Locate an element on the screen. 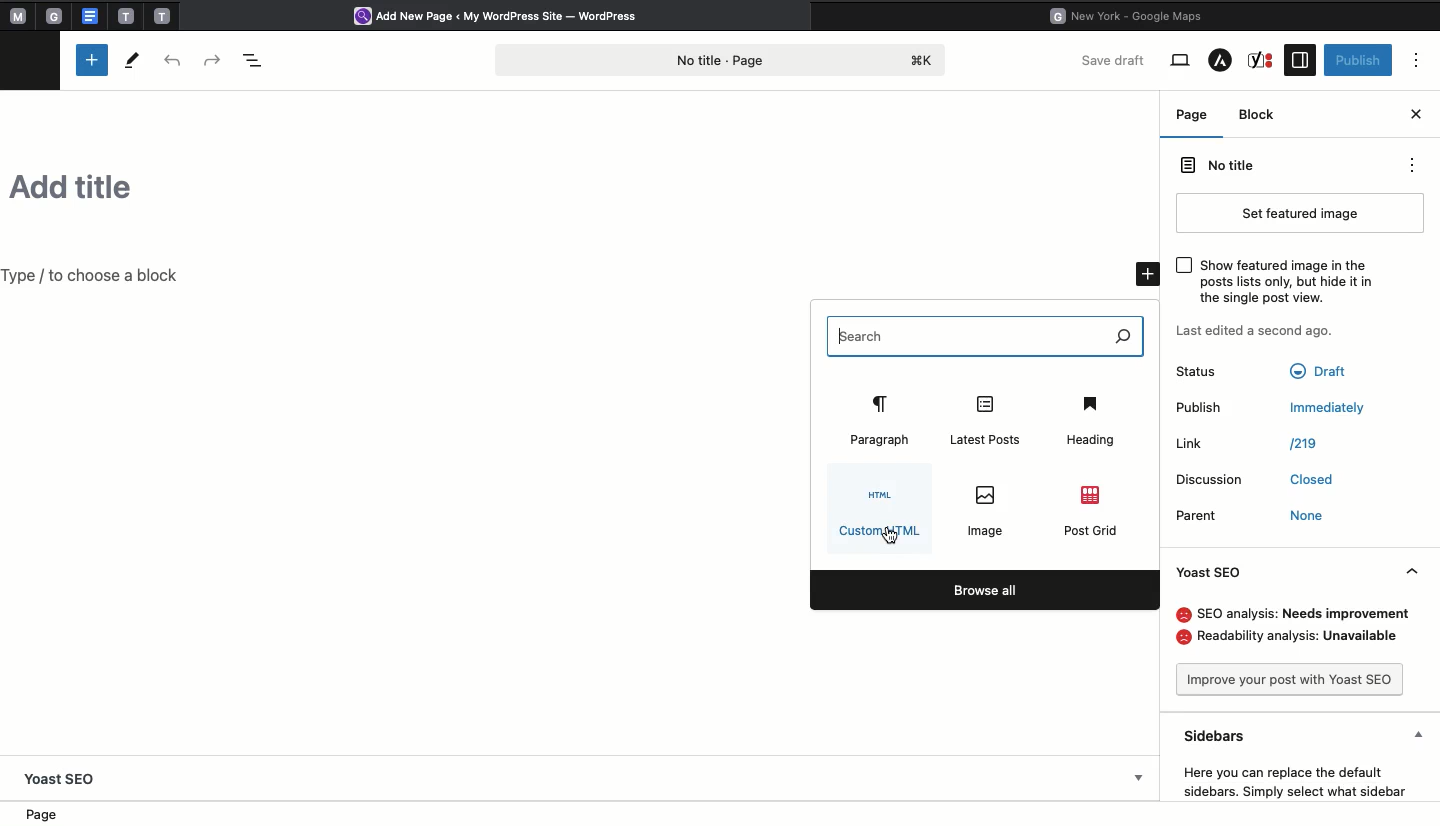 The image size is (1440, 826). add is located at coordinates (1142, 272).